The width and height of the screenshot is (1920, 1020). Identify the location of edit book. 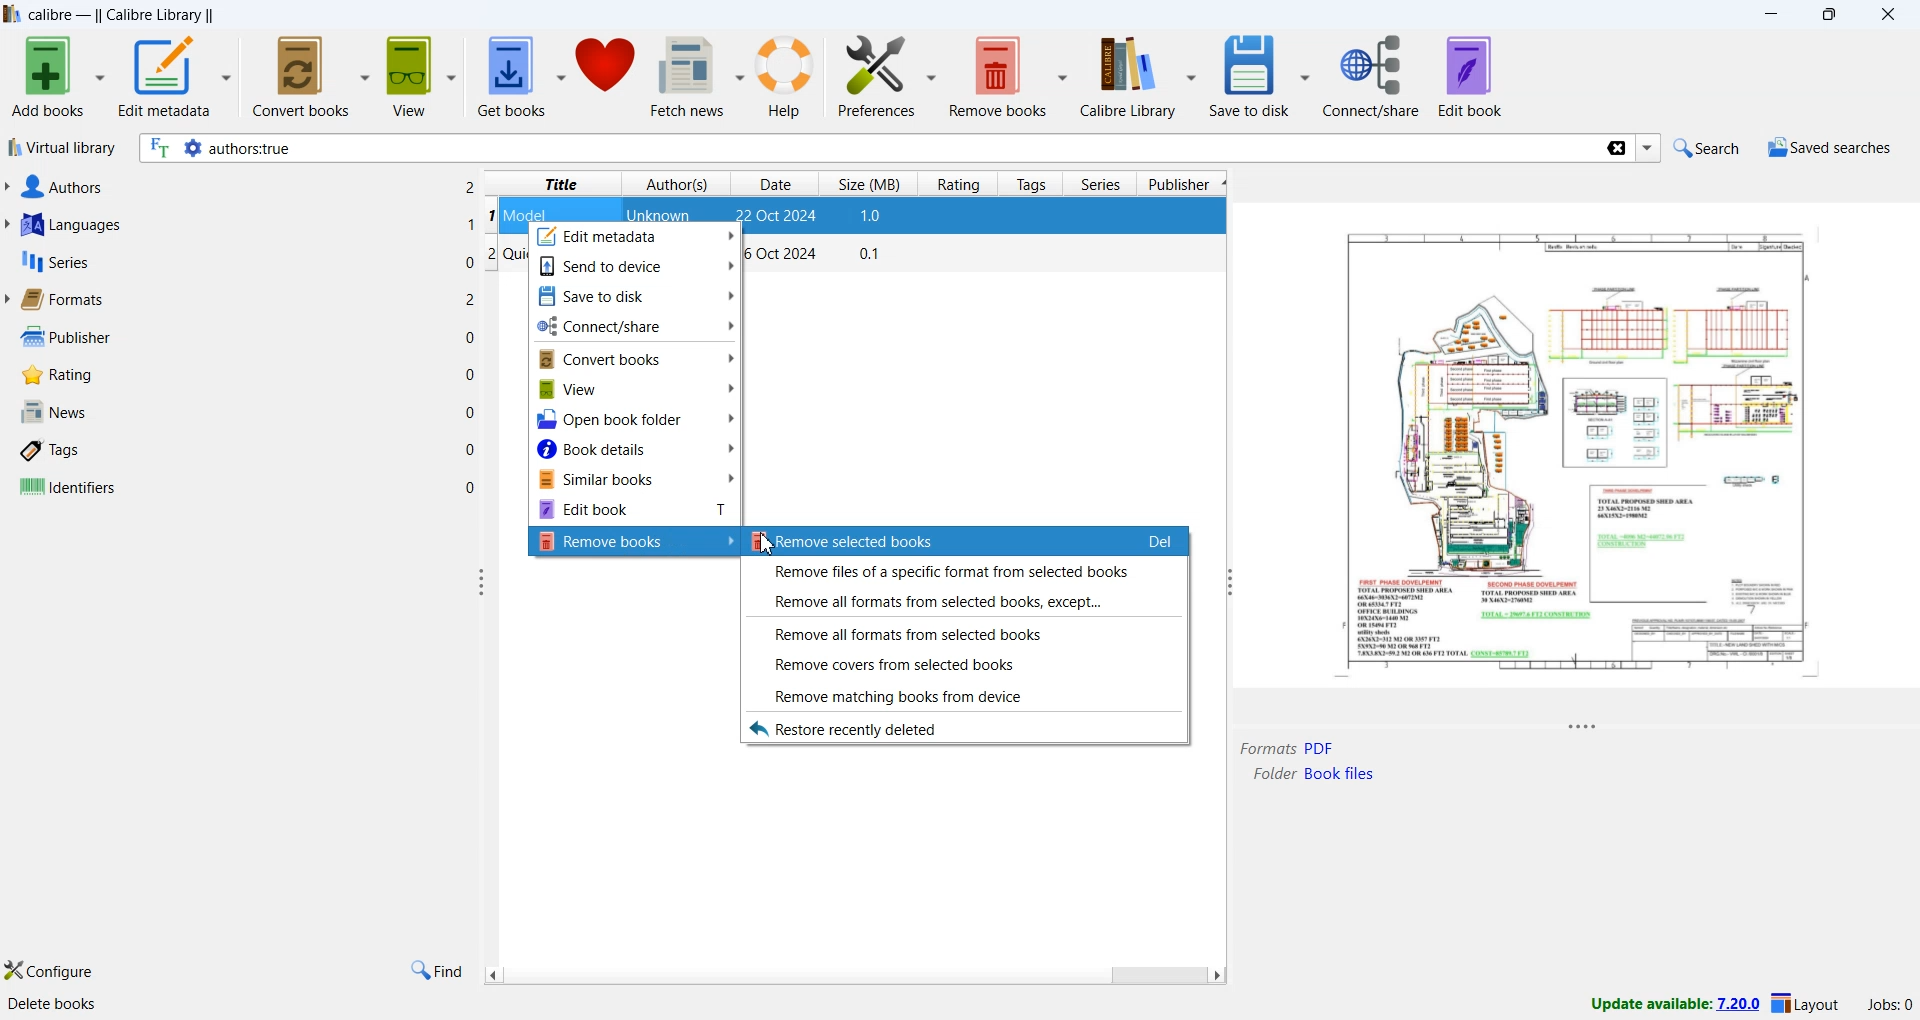
(1471, 76).